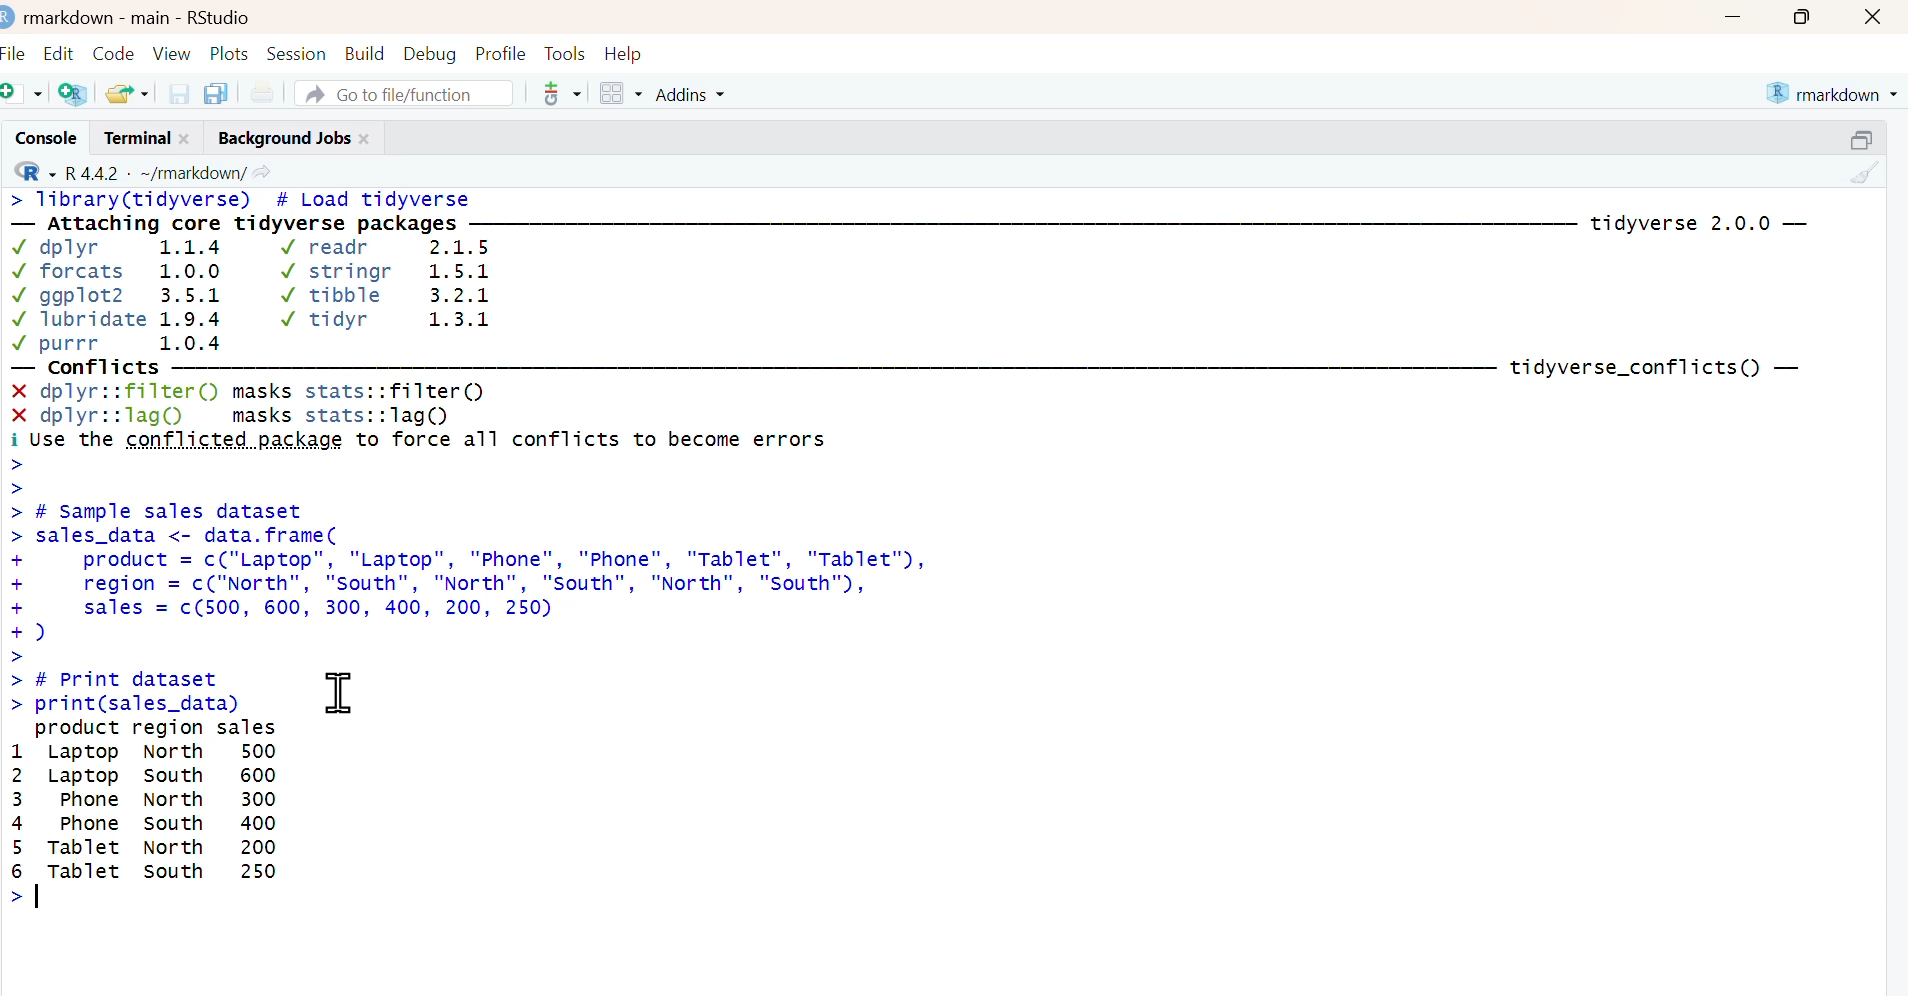 The height and width of the screenshot is (996, 1908). What do you see at coordinates (564, 51) in the screenshot?
I see `Tools` at bounding box center [564, 51].